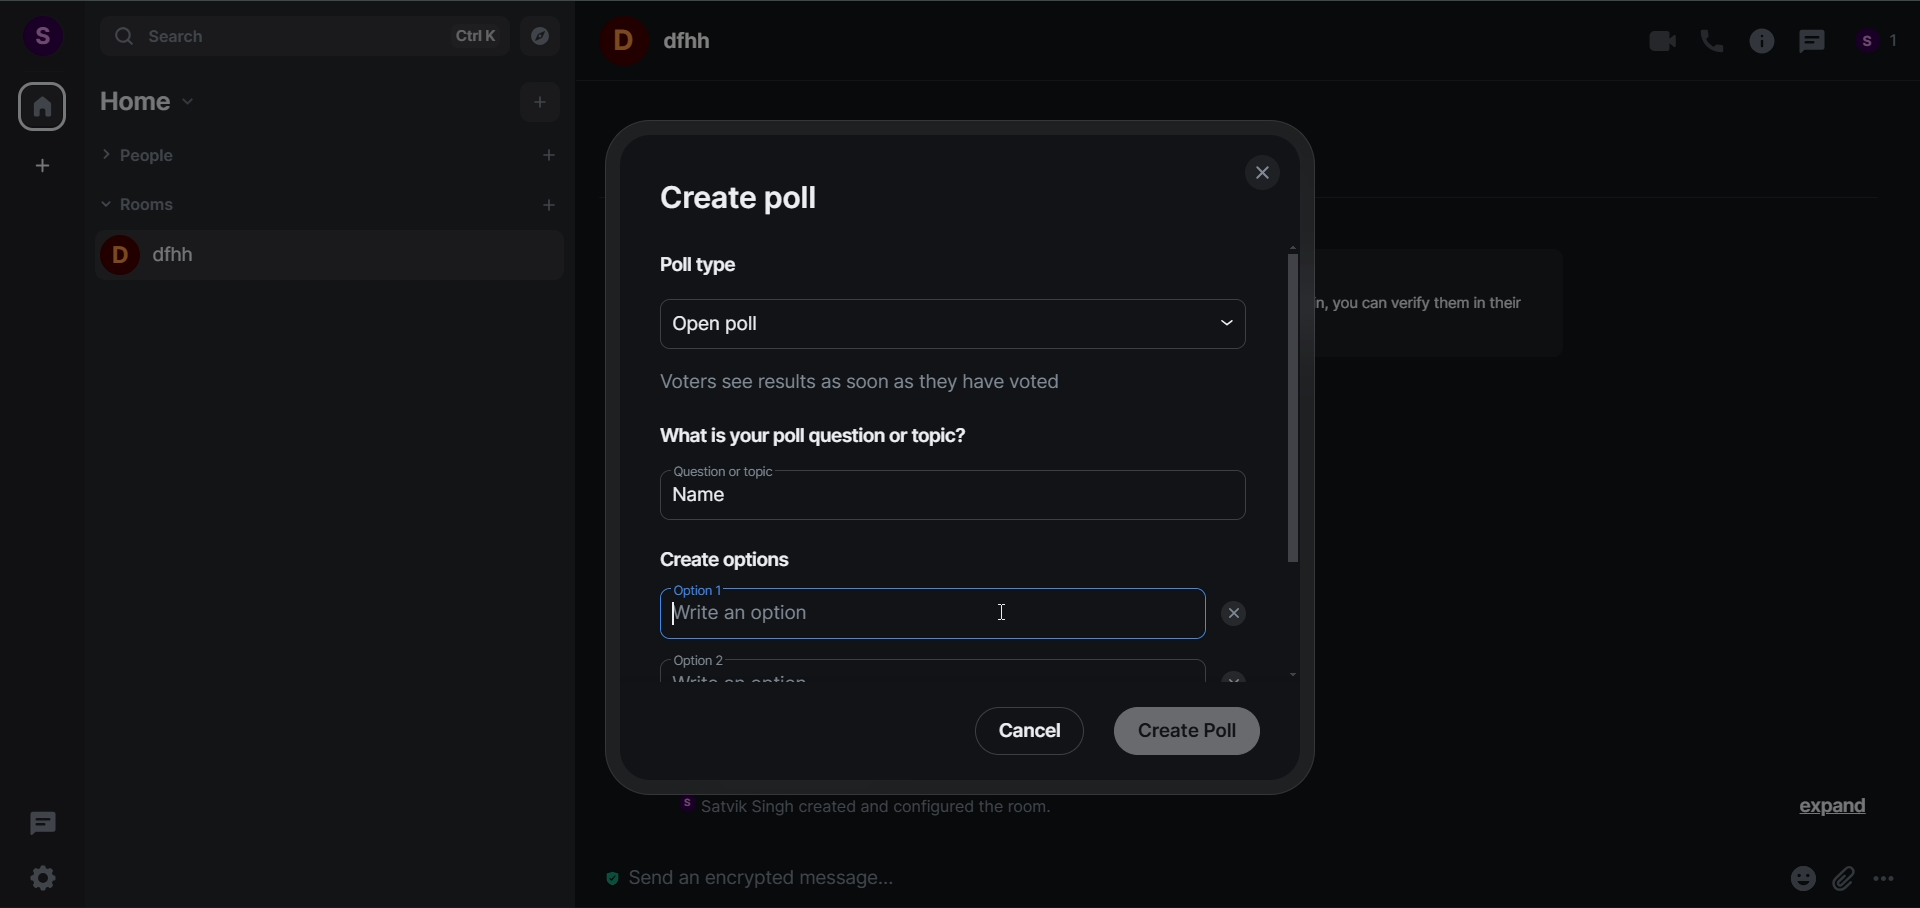 This screenshot has width=1920, height=908. What do you see at coordinates (155, 98) in the screenshot?
I see `home option` at bounding box center [155, 98].